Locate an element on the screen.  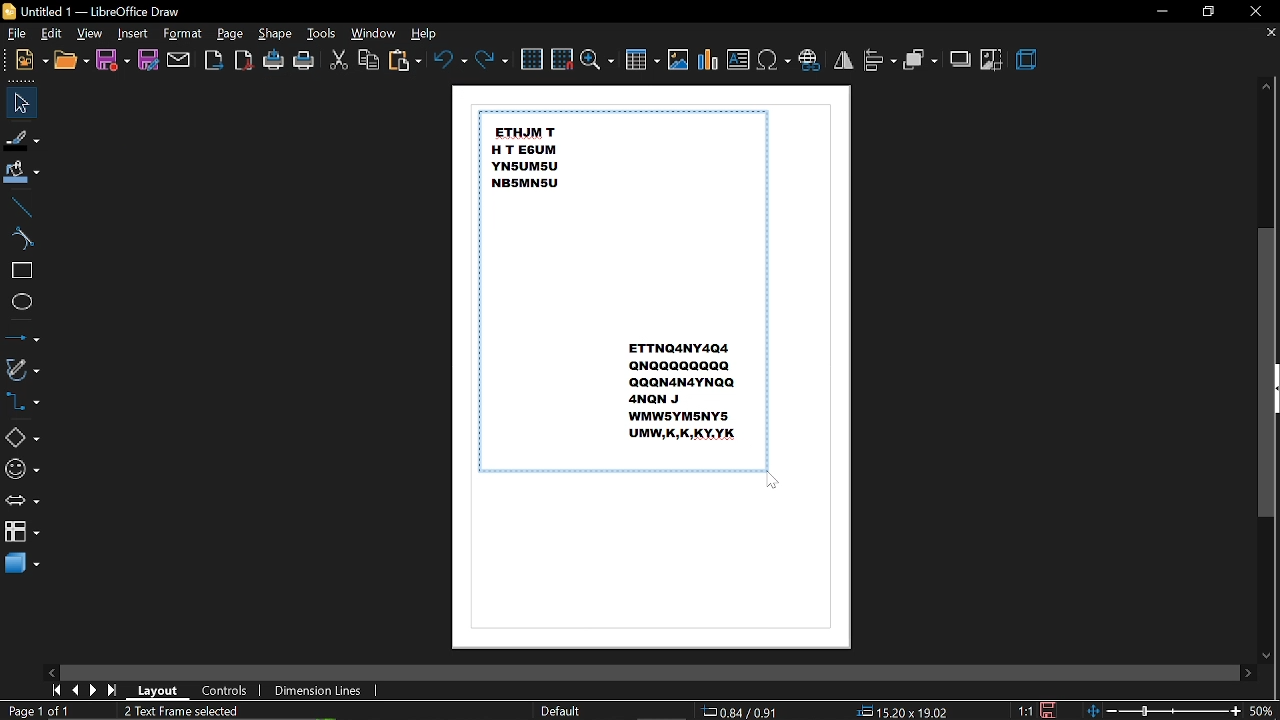
connector is located at coordinates (26, 404).